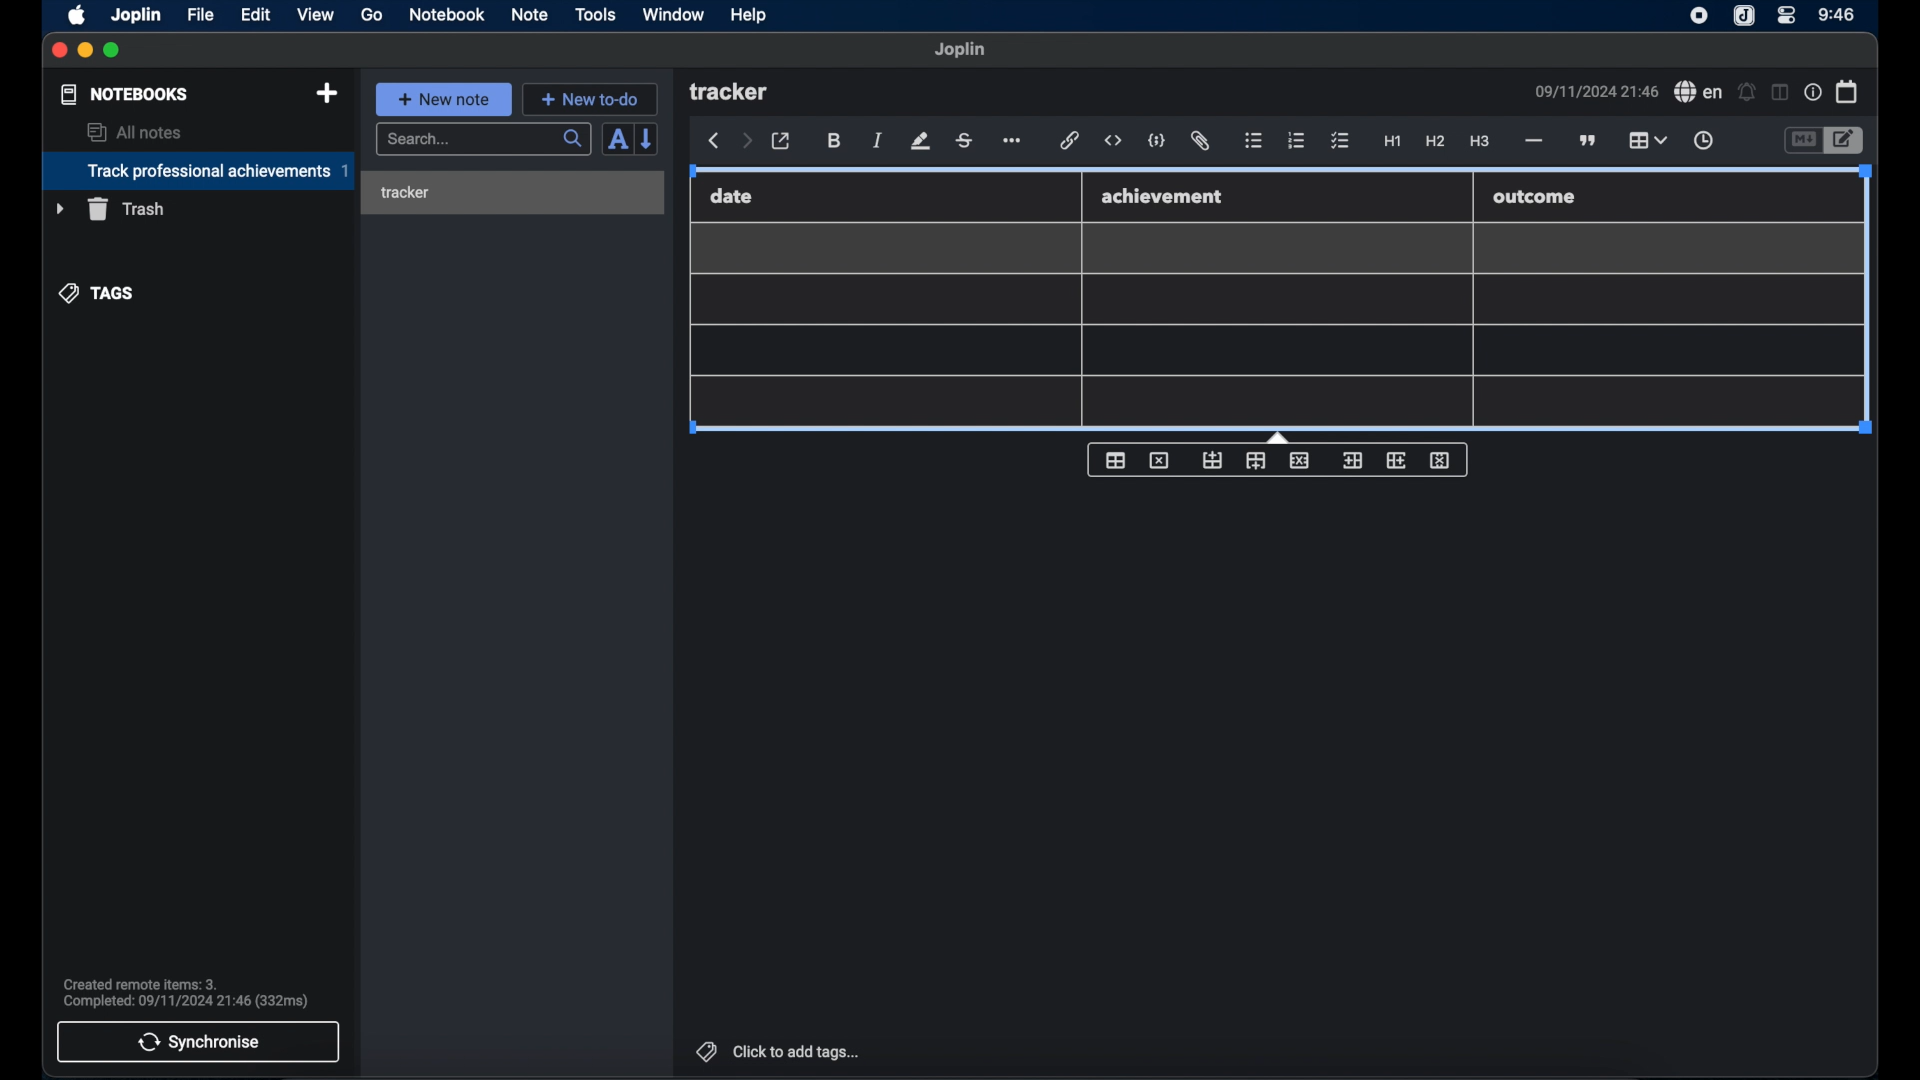 Image resolution: width=1920 pixels, height=1080 pixels. What do you see at coordinates (59, 50) in the screenshot?
I see `close` at bounding box center [59, 50].